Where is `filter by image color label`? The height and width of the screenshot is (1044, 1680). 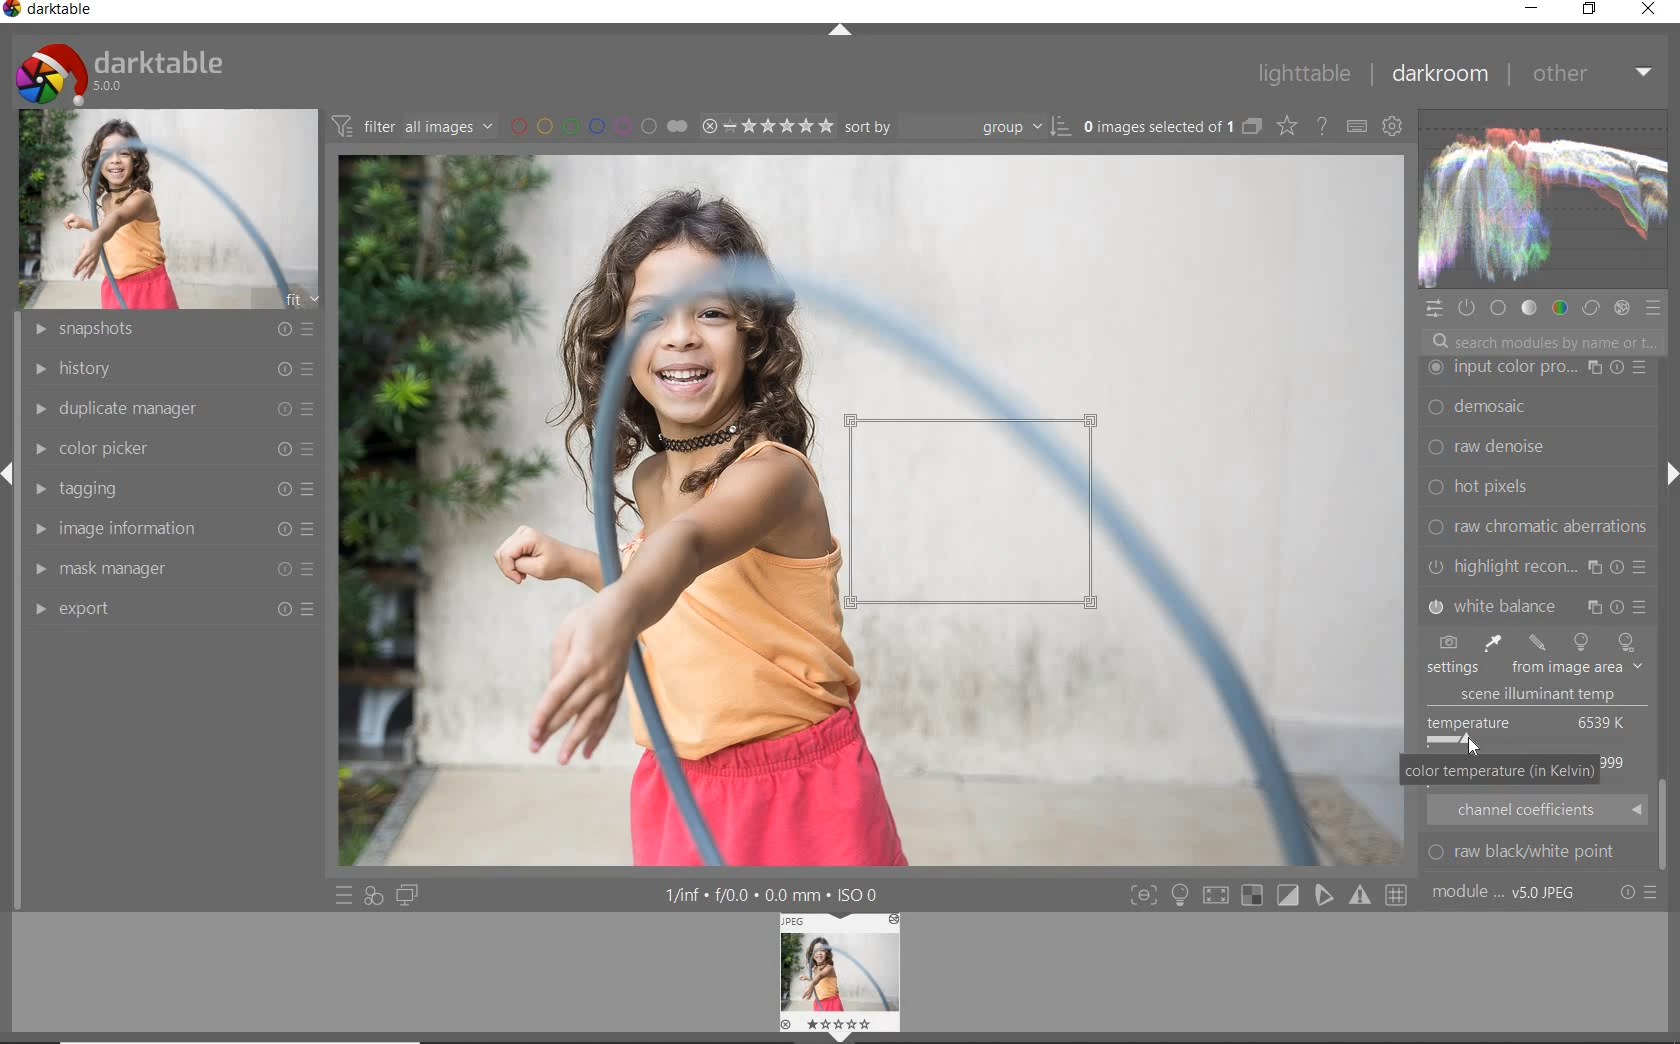 filter by image color label is located at coordinates (597, 125).